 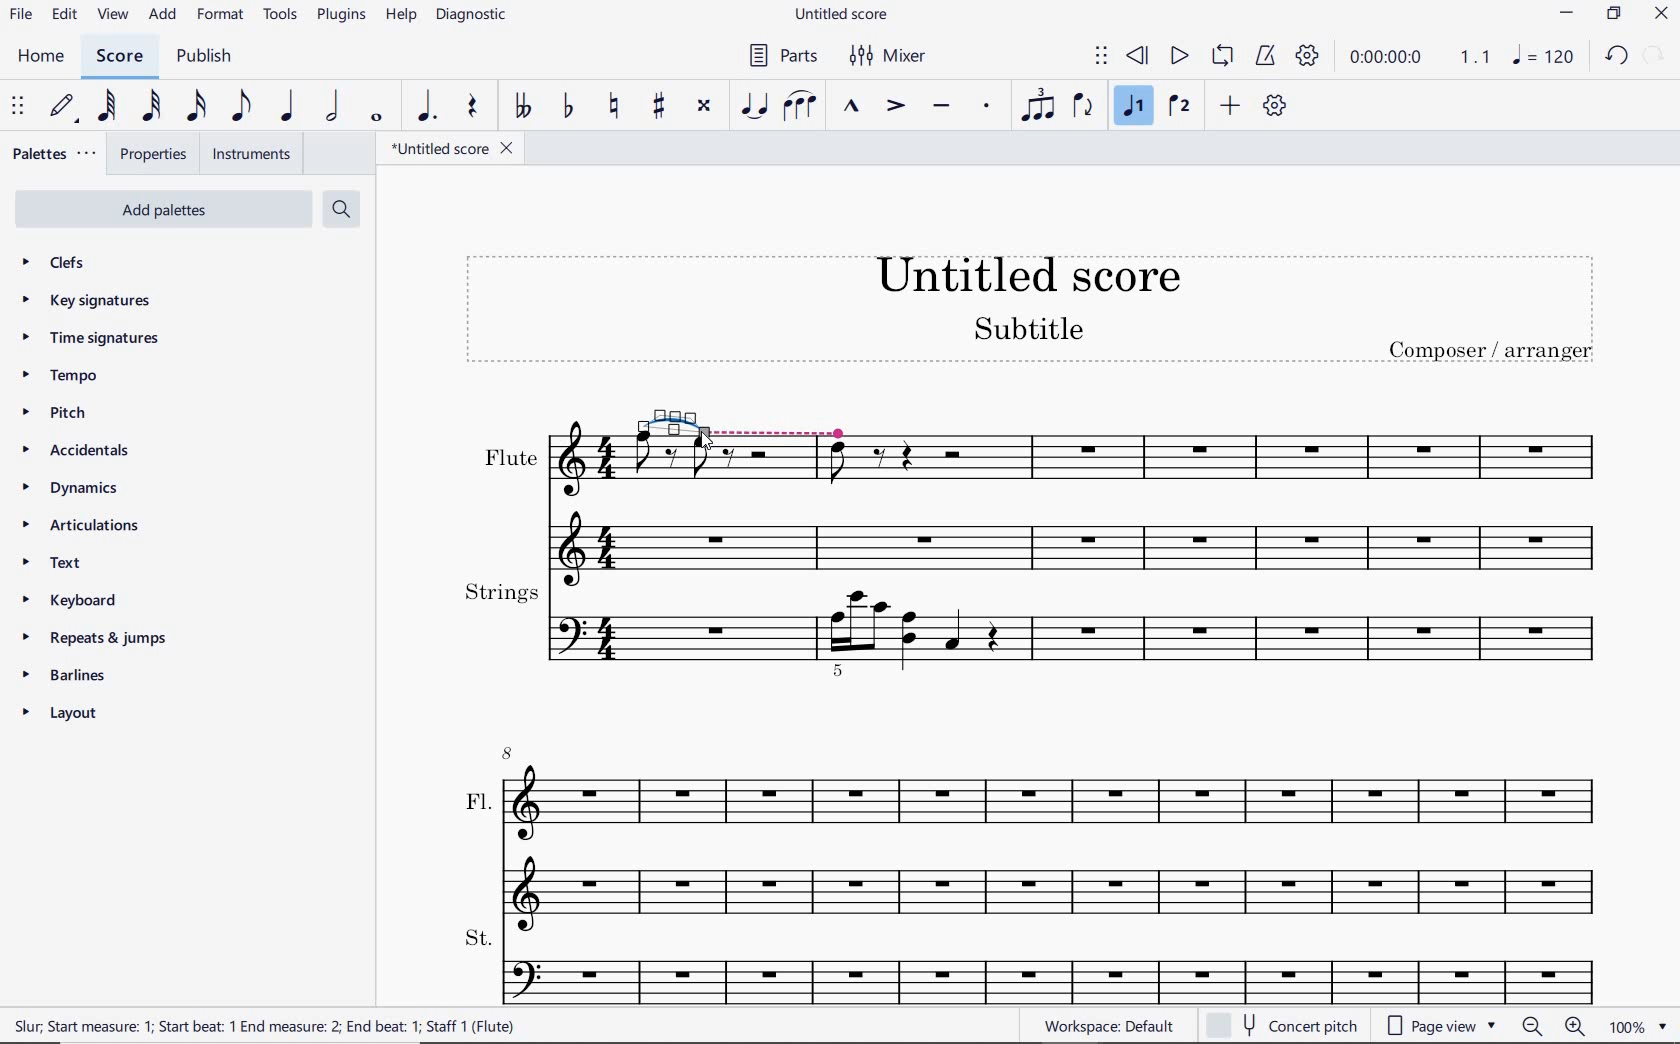 What do you see at coordinates (343, 209) in the screenshot?
I see `search palettes` at bounding box center [343, 209].